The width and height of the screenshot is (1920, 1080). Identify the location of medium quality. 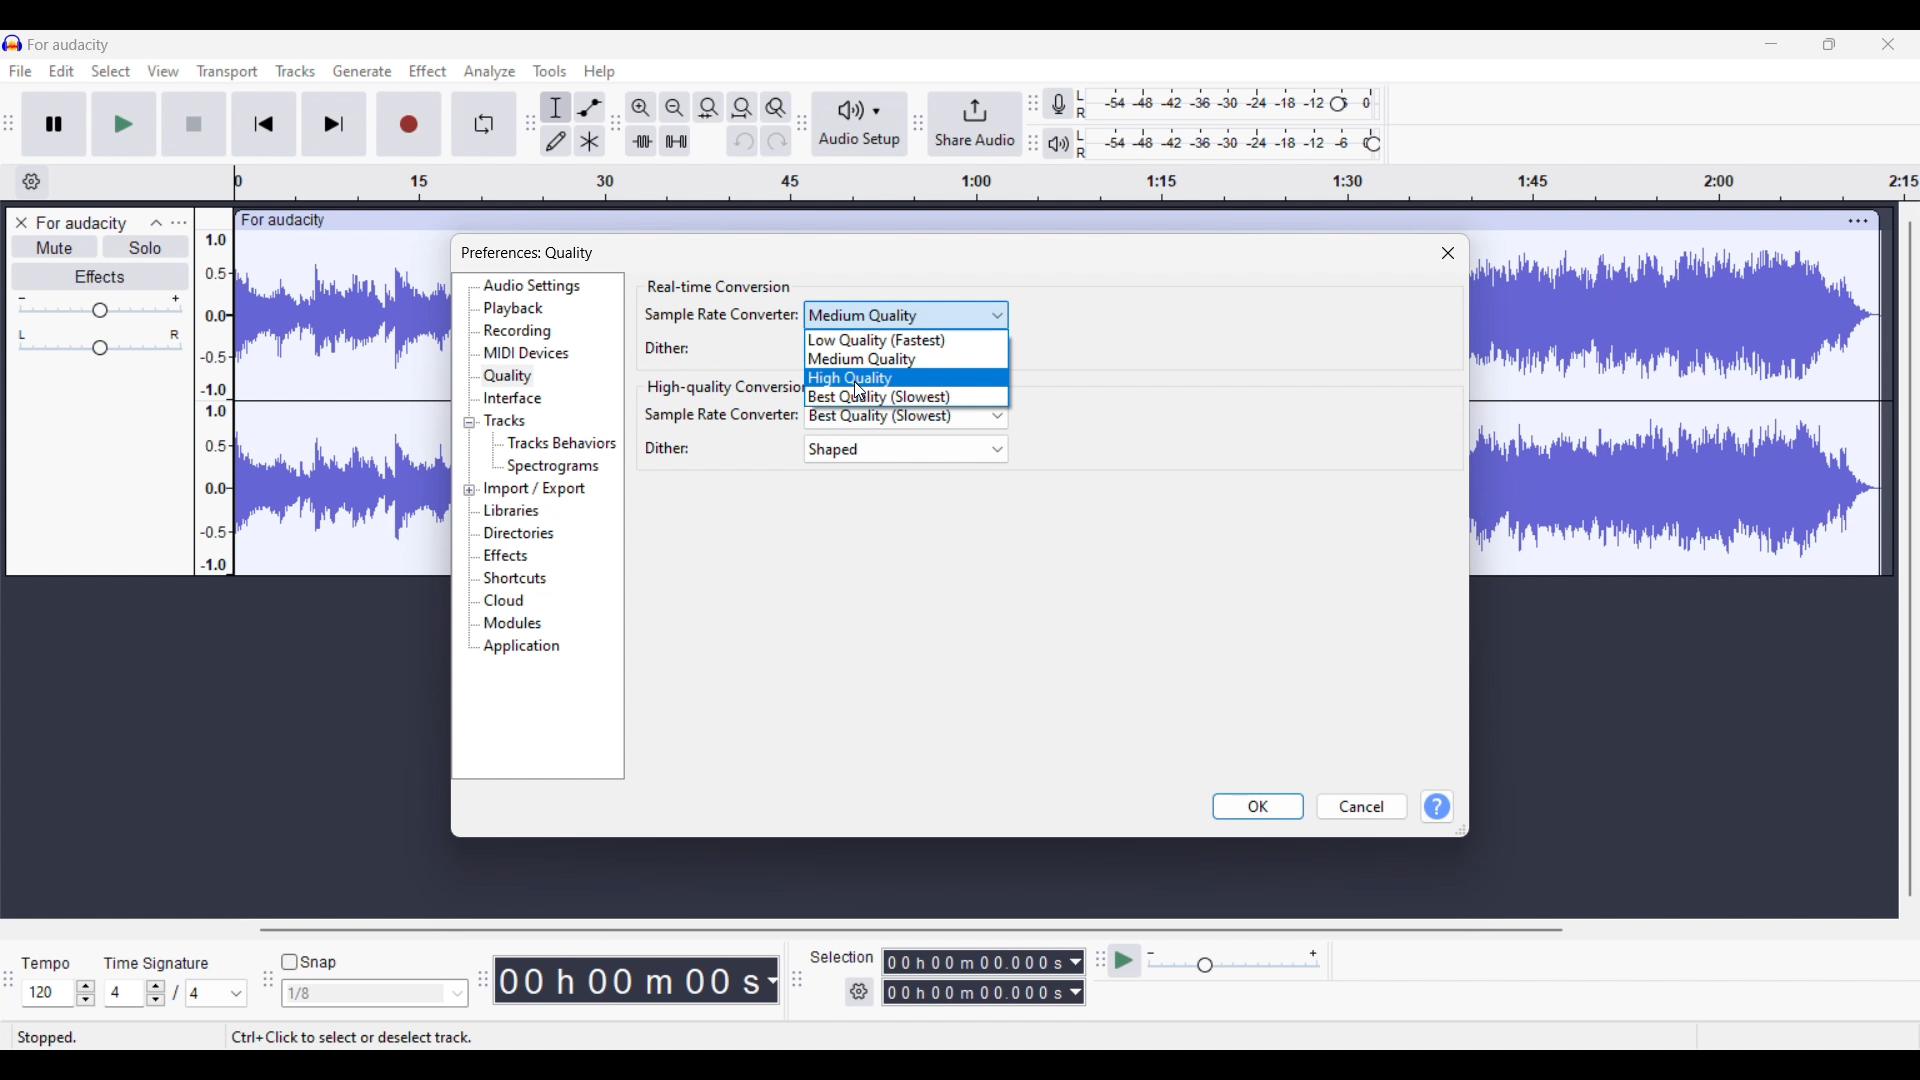
(909, 359).